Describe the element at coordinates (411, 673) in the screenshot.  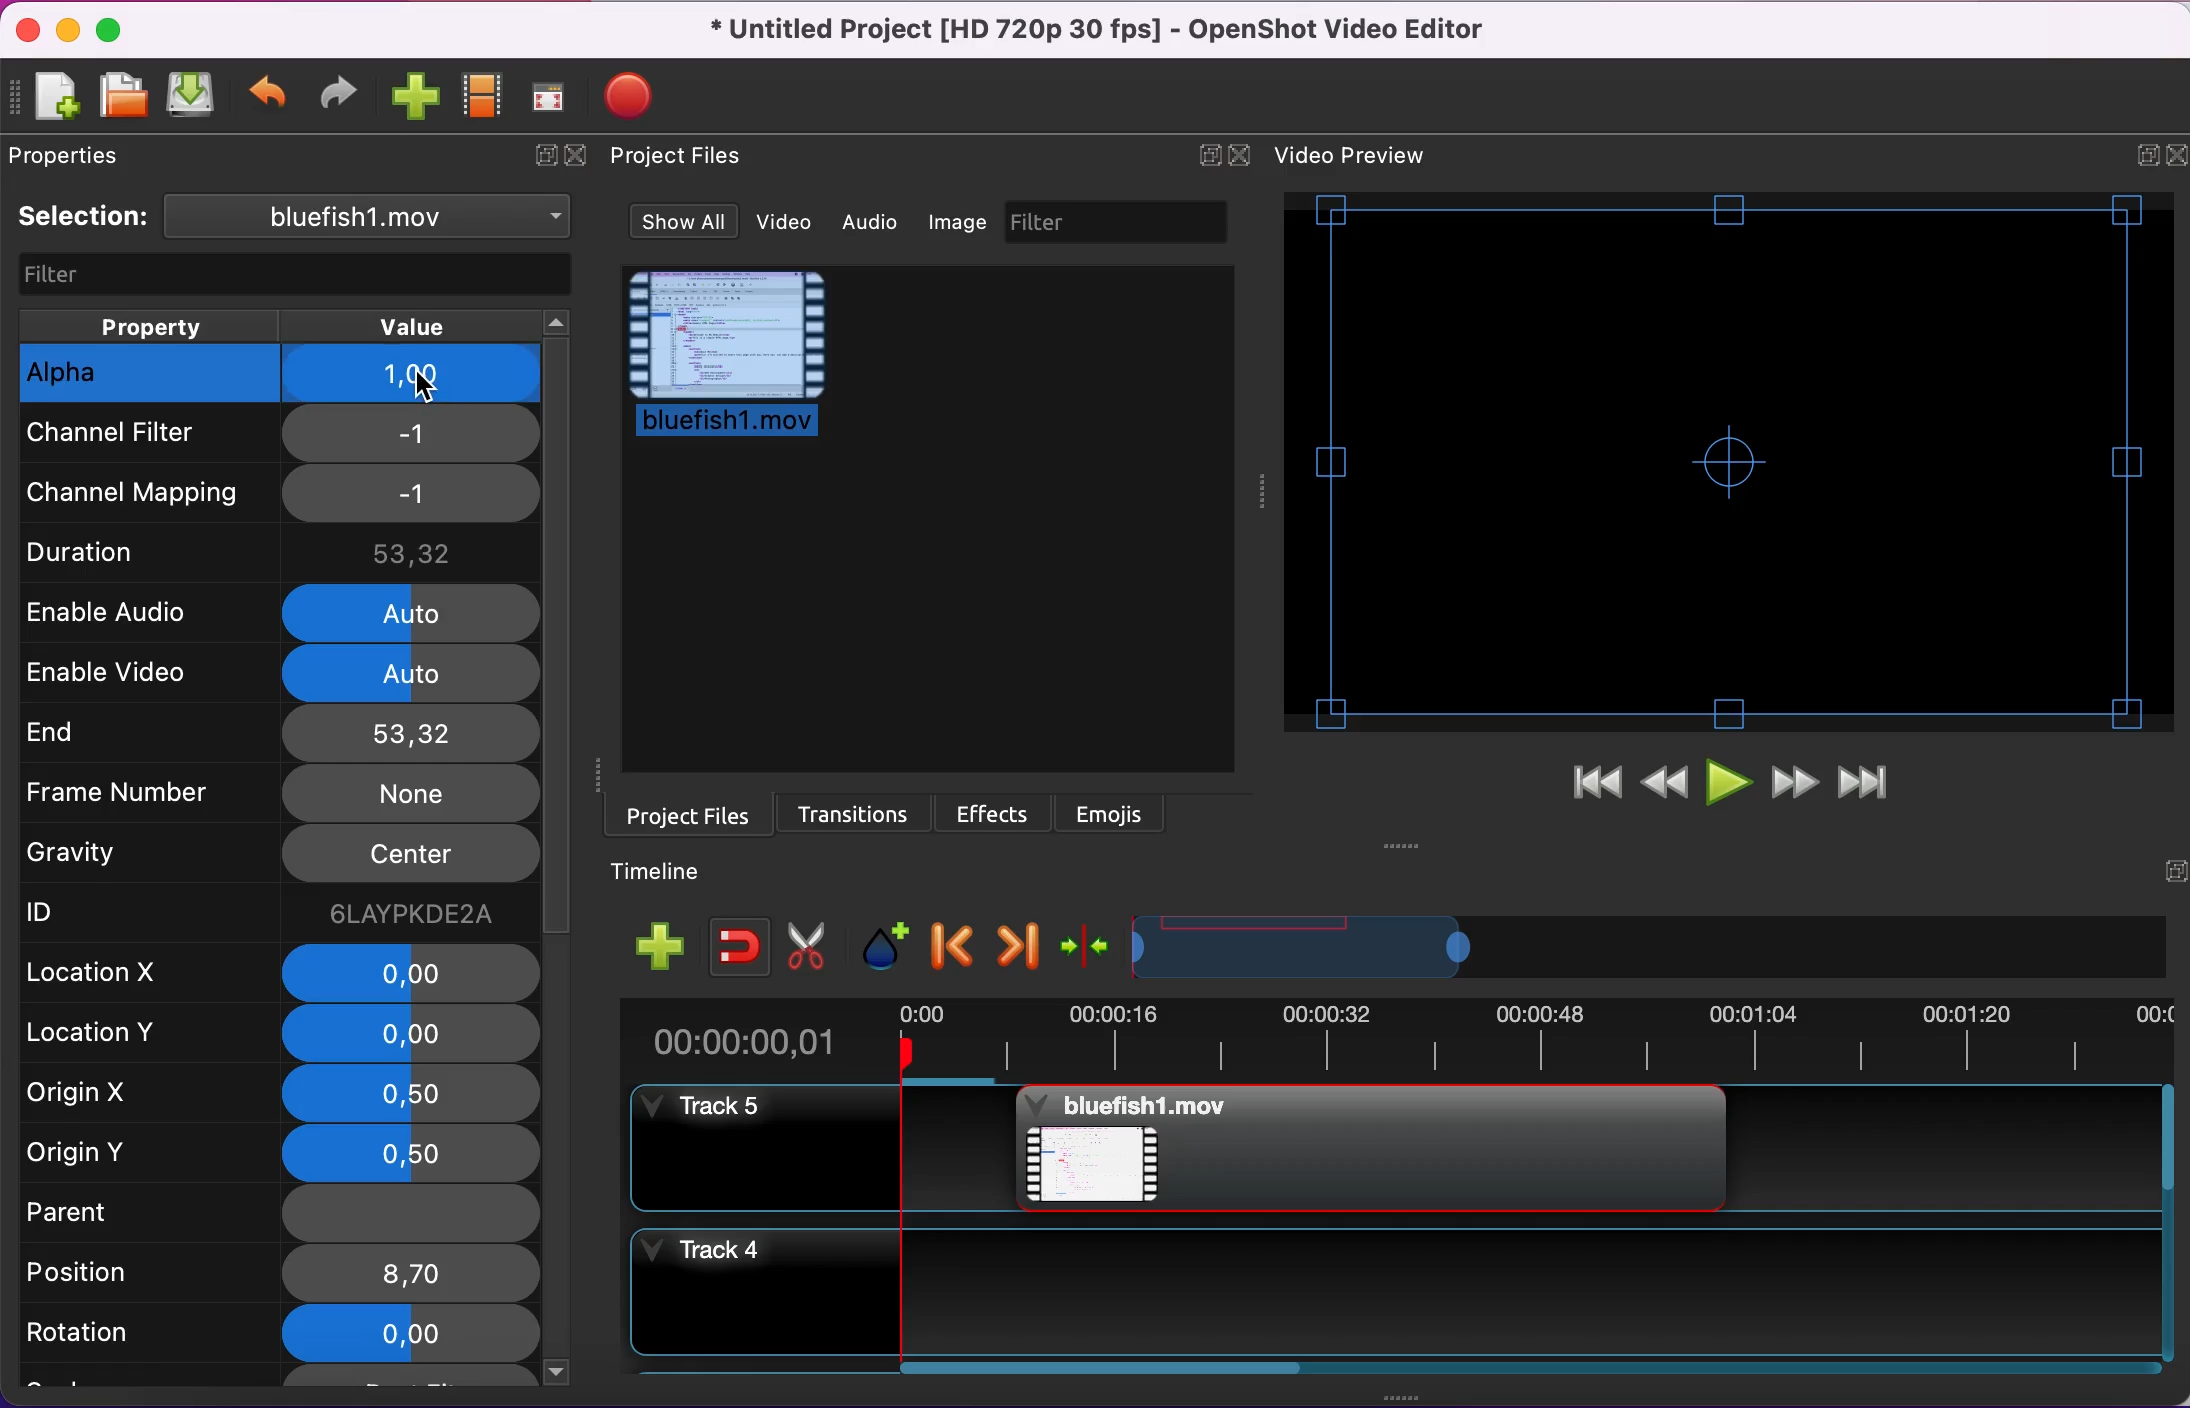
I see `auto` at that location.